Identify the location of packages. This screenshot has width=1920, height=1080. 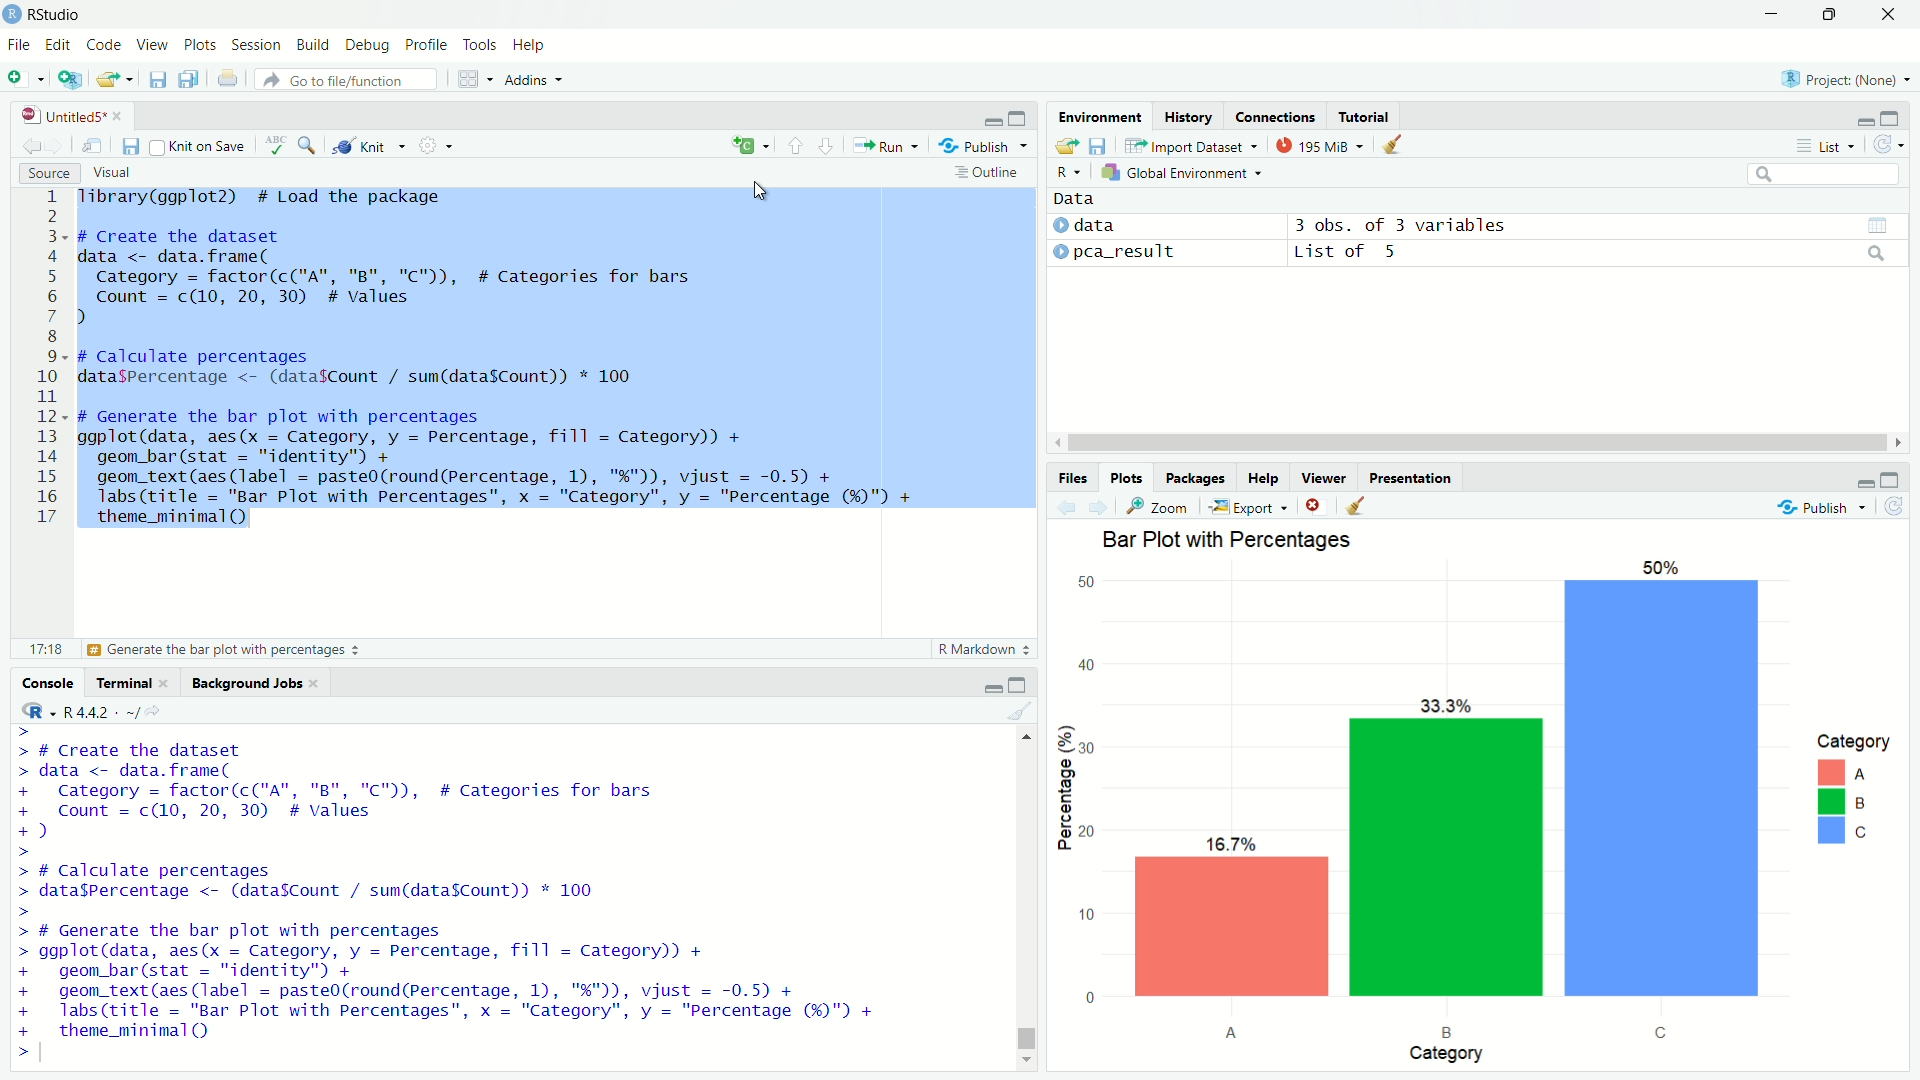
(1197, 478).